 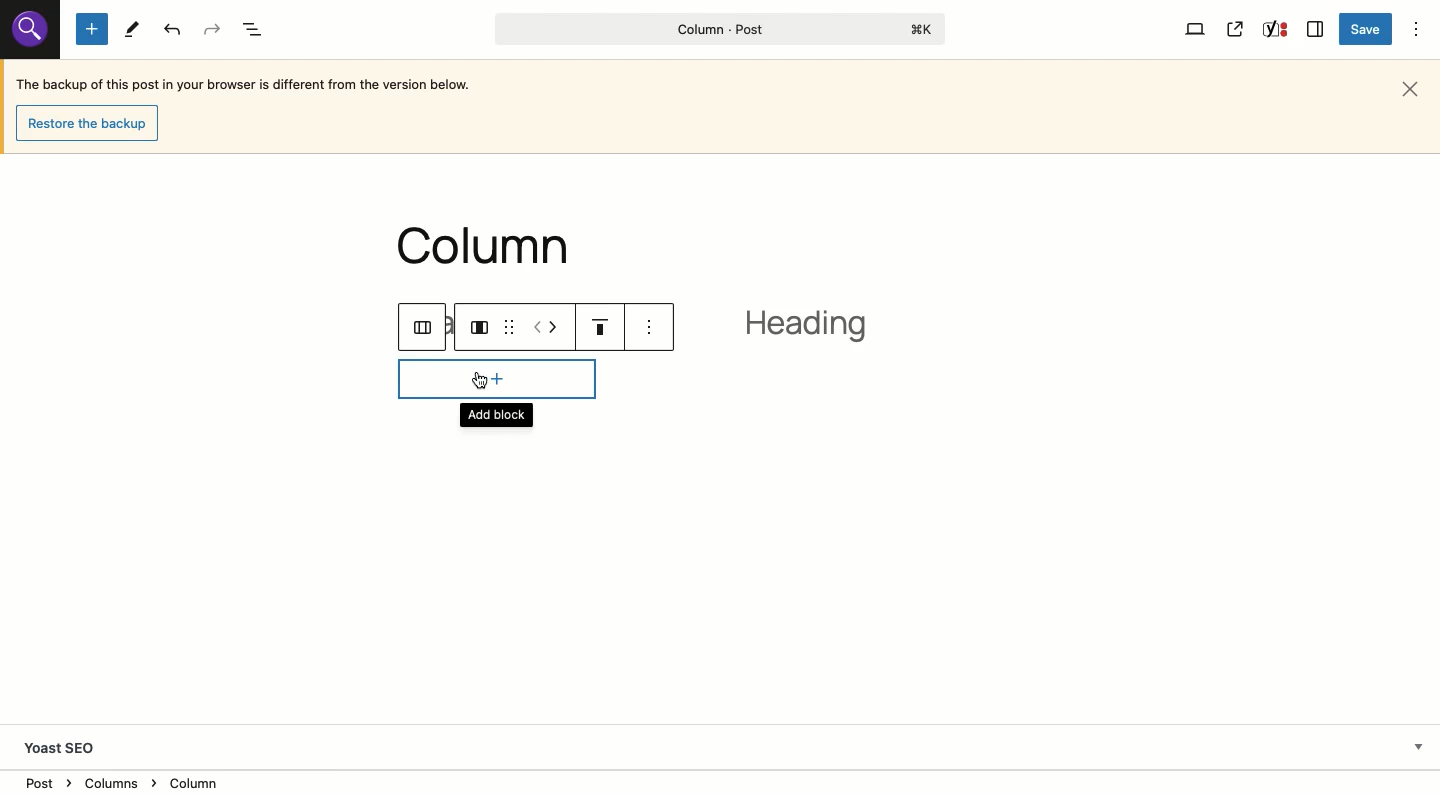 What do you see at coordinates (174, 30) in the screenshot?
I see `Undo` at bounding box center [174, 30].